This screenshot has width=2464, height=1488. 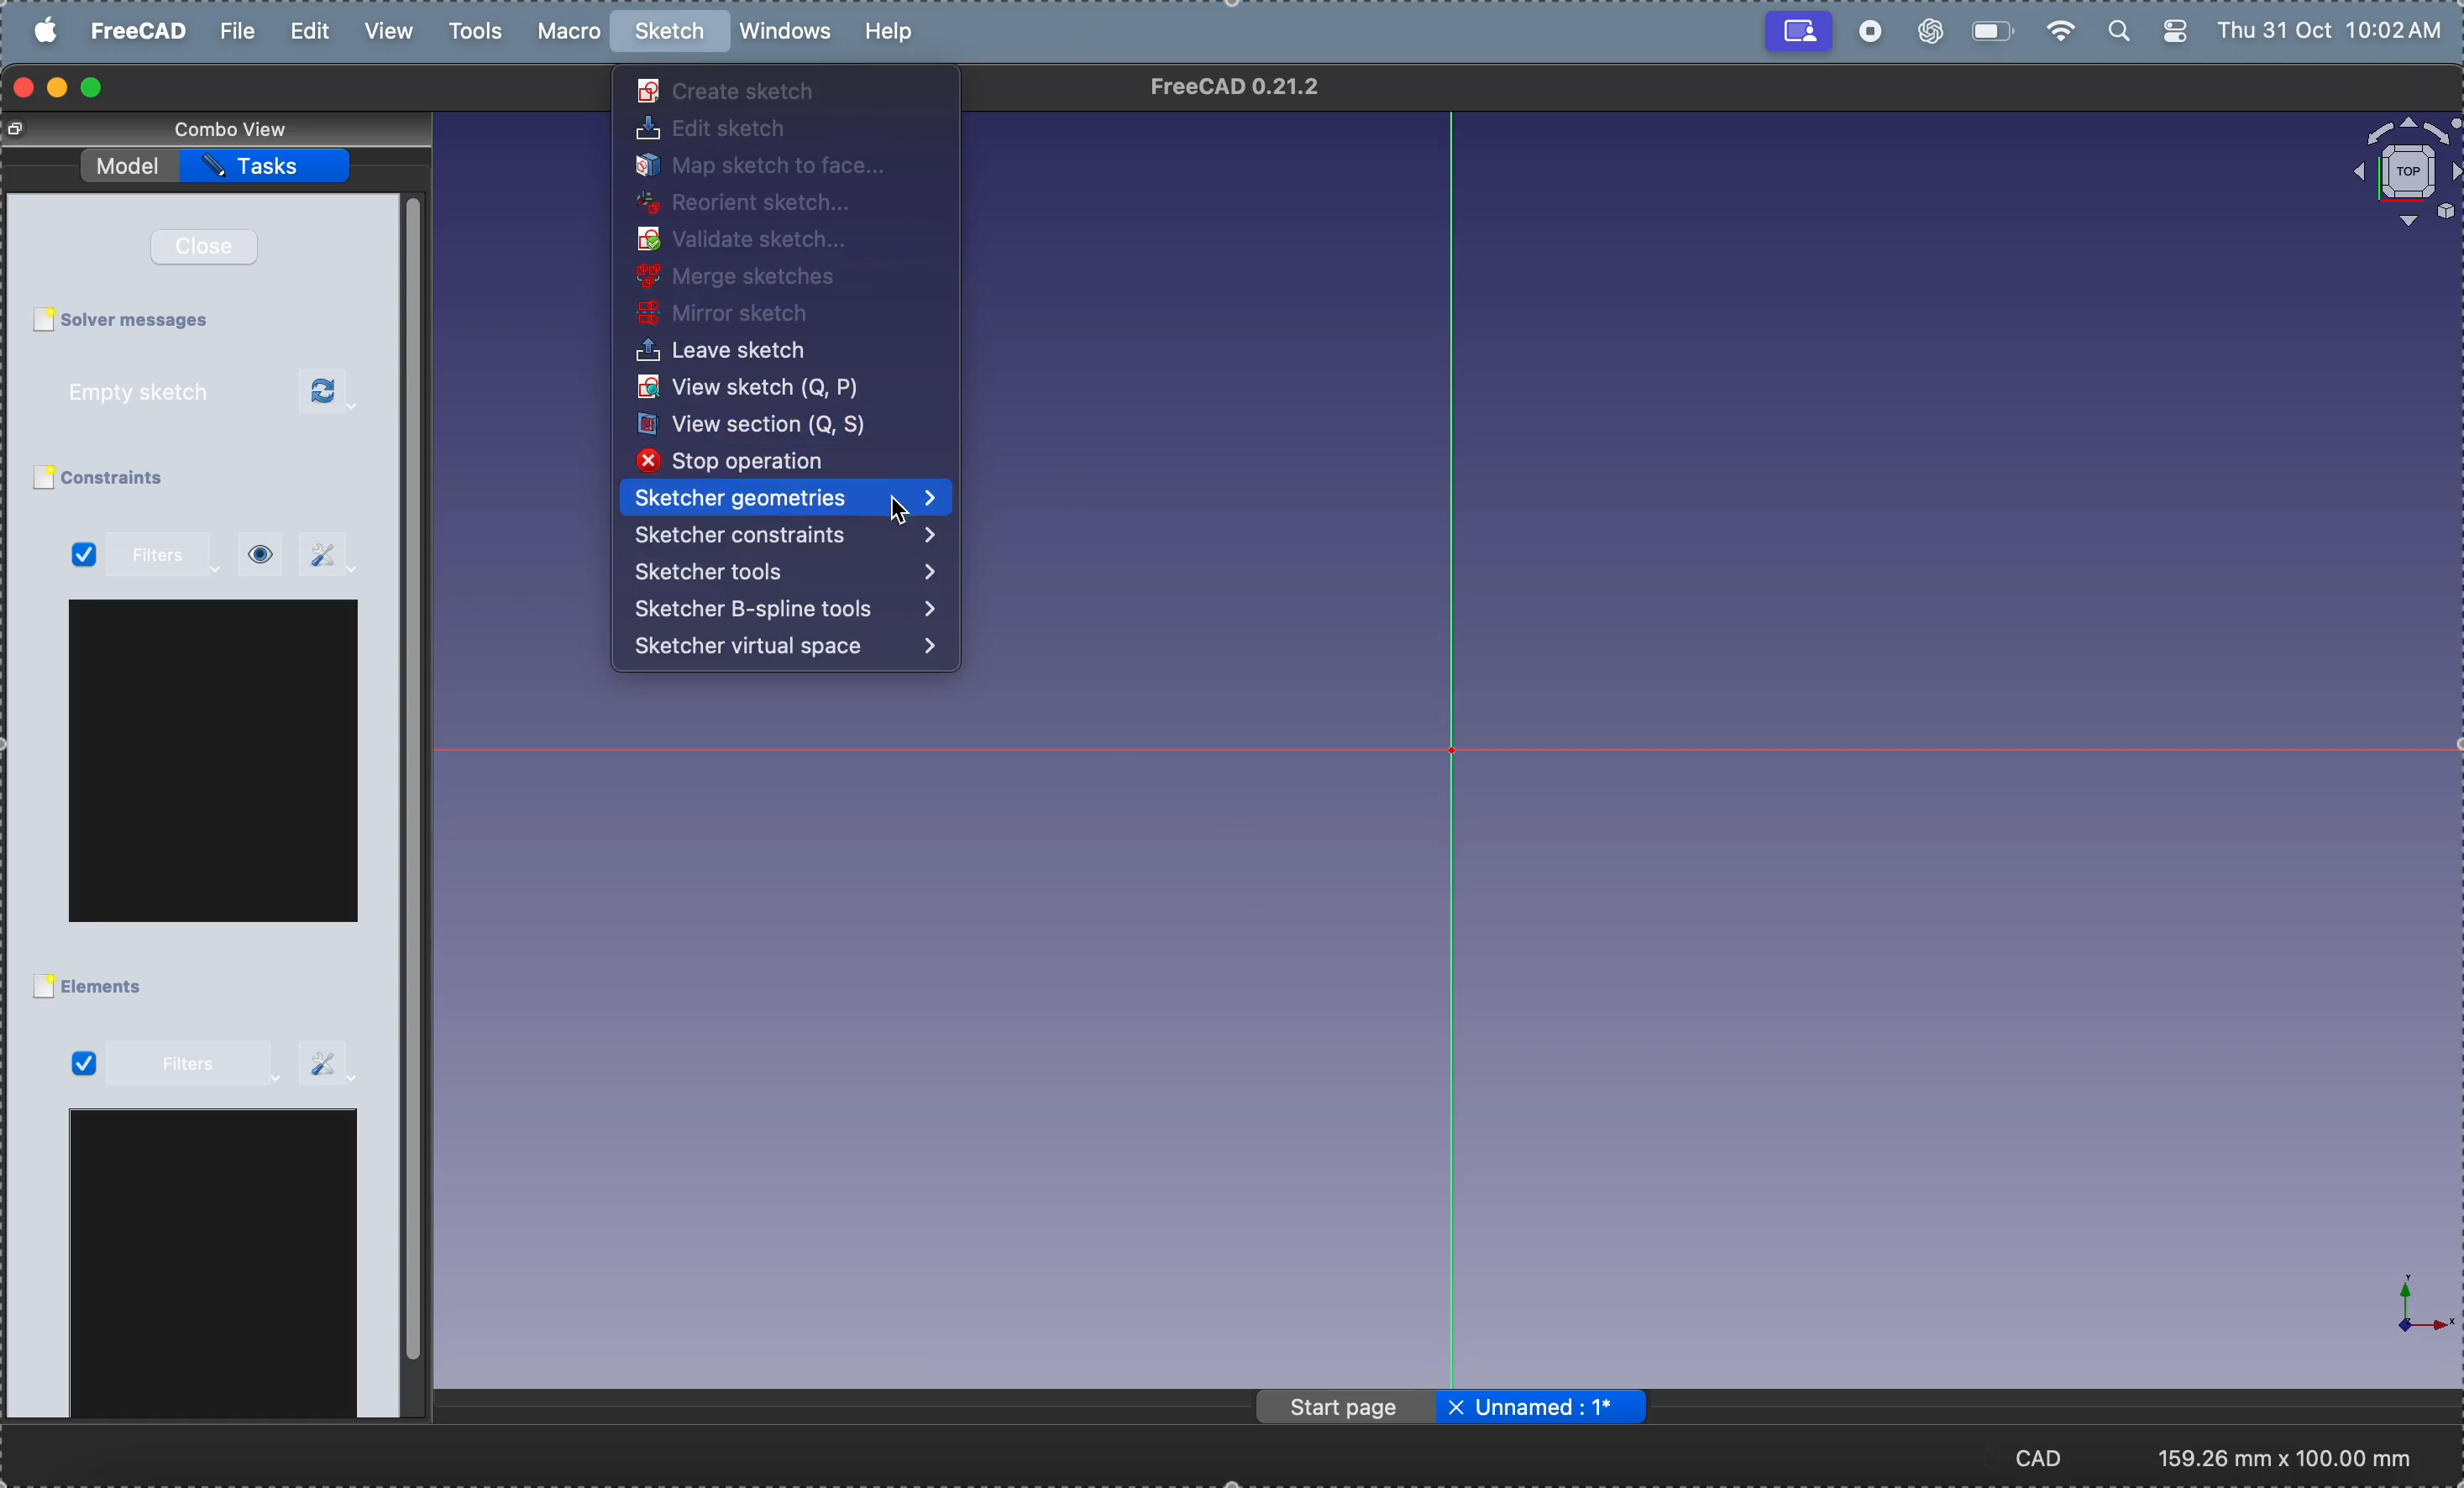 I want to click on mirror sketch, so click(x=761, y=318).